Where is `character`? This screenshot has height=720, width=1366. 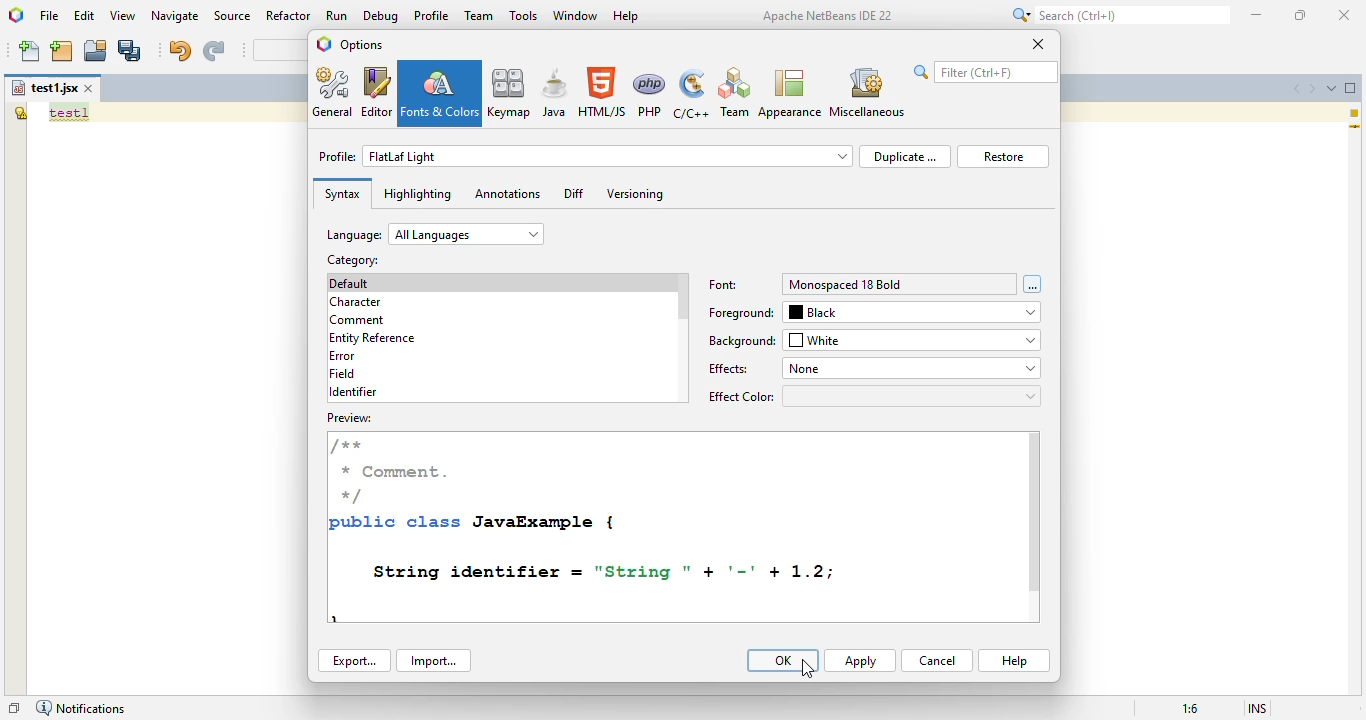
character is located at coordinates (355, 302).